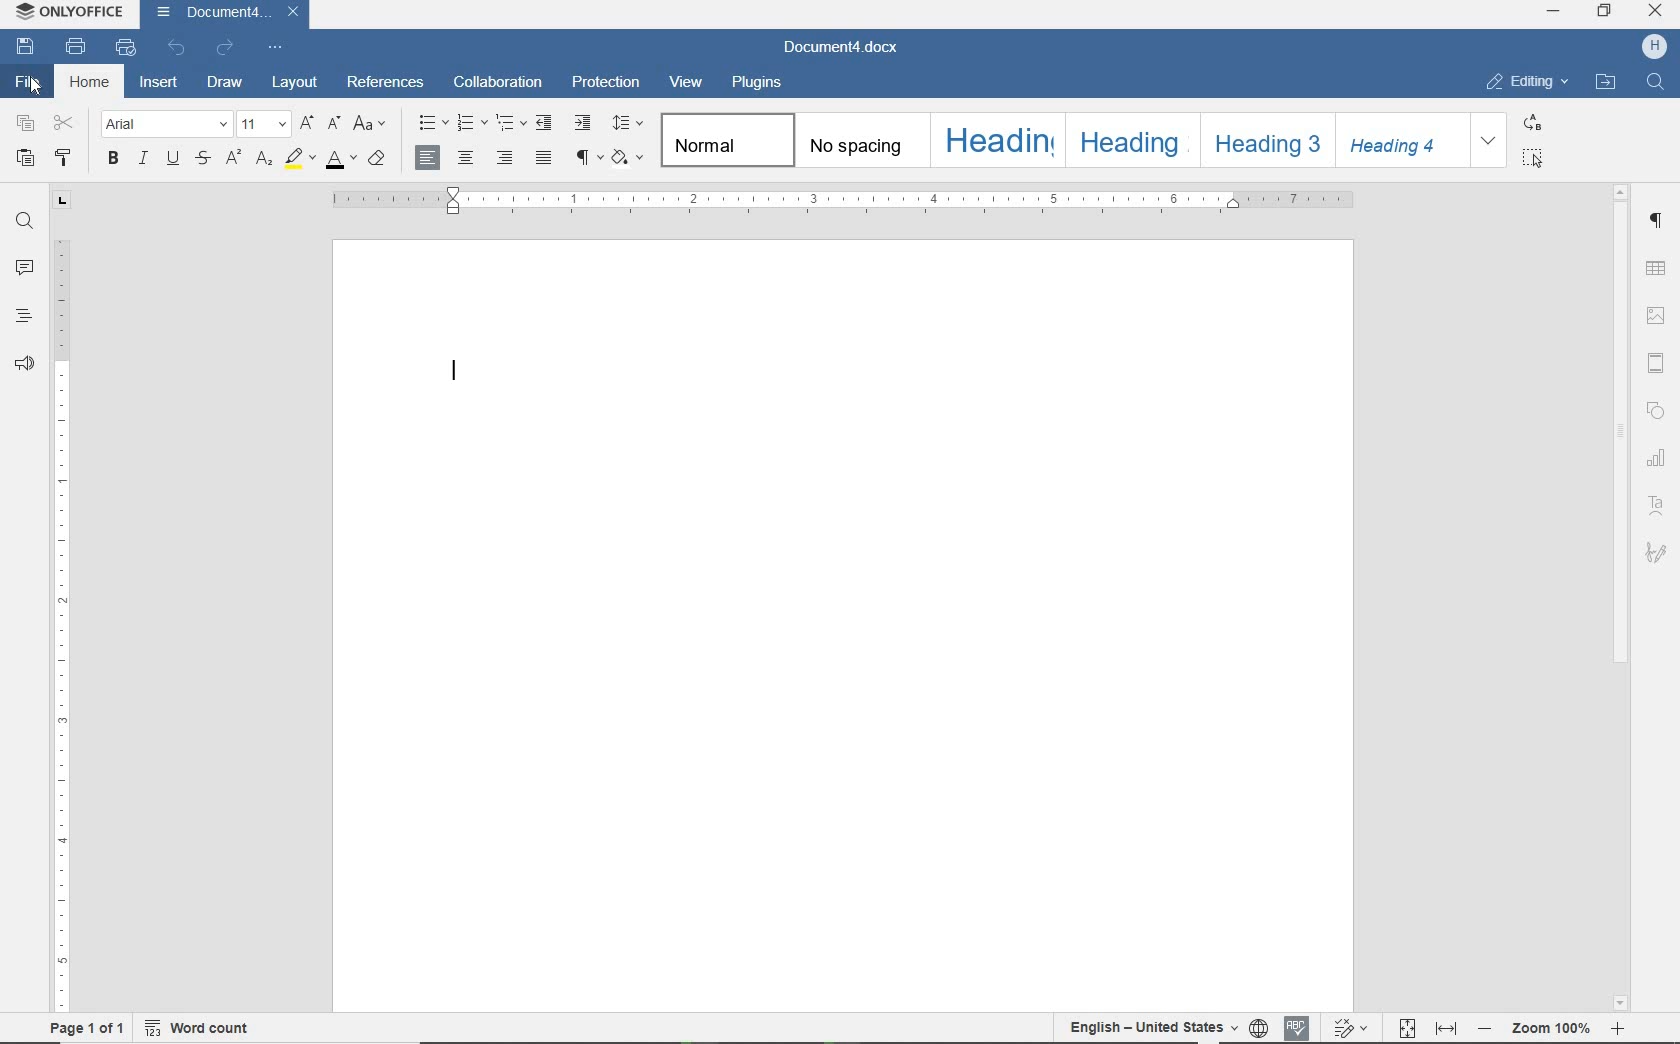 The width and height of the screenshot is (1680, 1044). Describe the element at coordinates (844, 200) in the screenshot. I see `ruler` at that location.